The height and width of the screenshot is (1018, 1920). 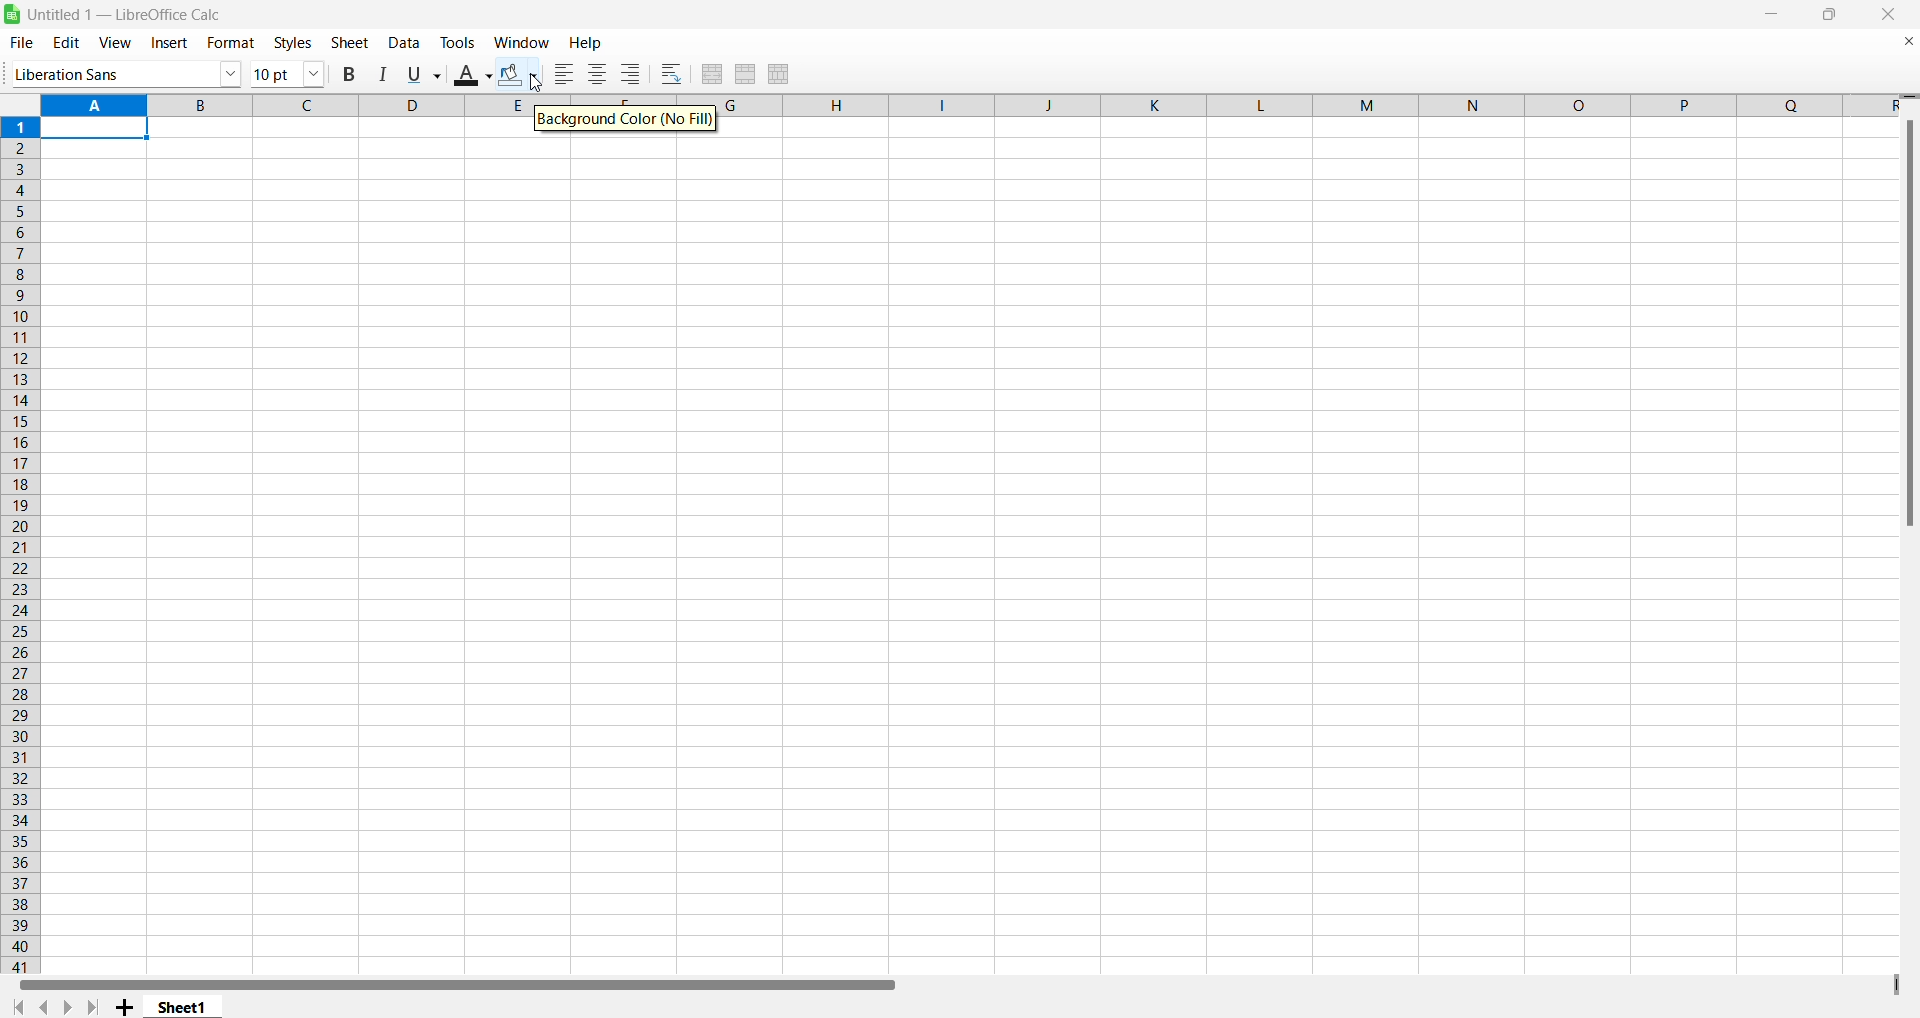 What do you see at coordinates (779, 76) in the screenshot?
I see `unmerge` at bounding box center [779, 76].